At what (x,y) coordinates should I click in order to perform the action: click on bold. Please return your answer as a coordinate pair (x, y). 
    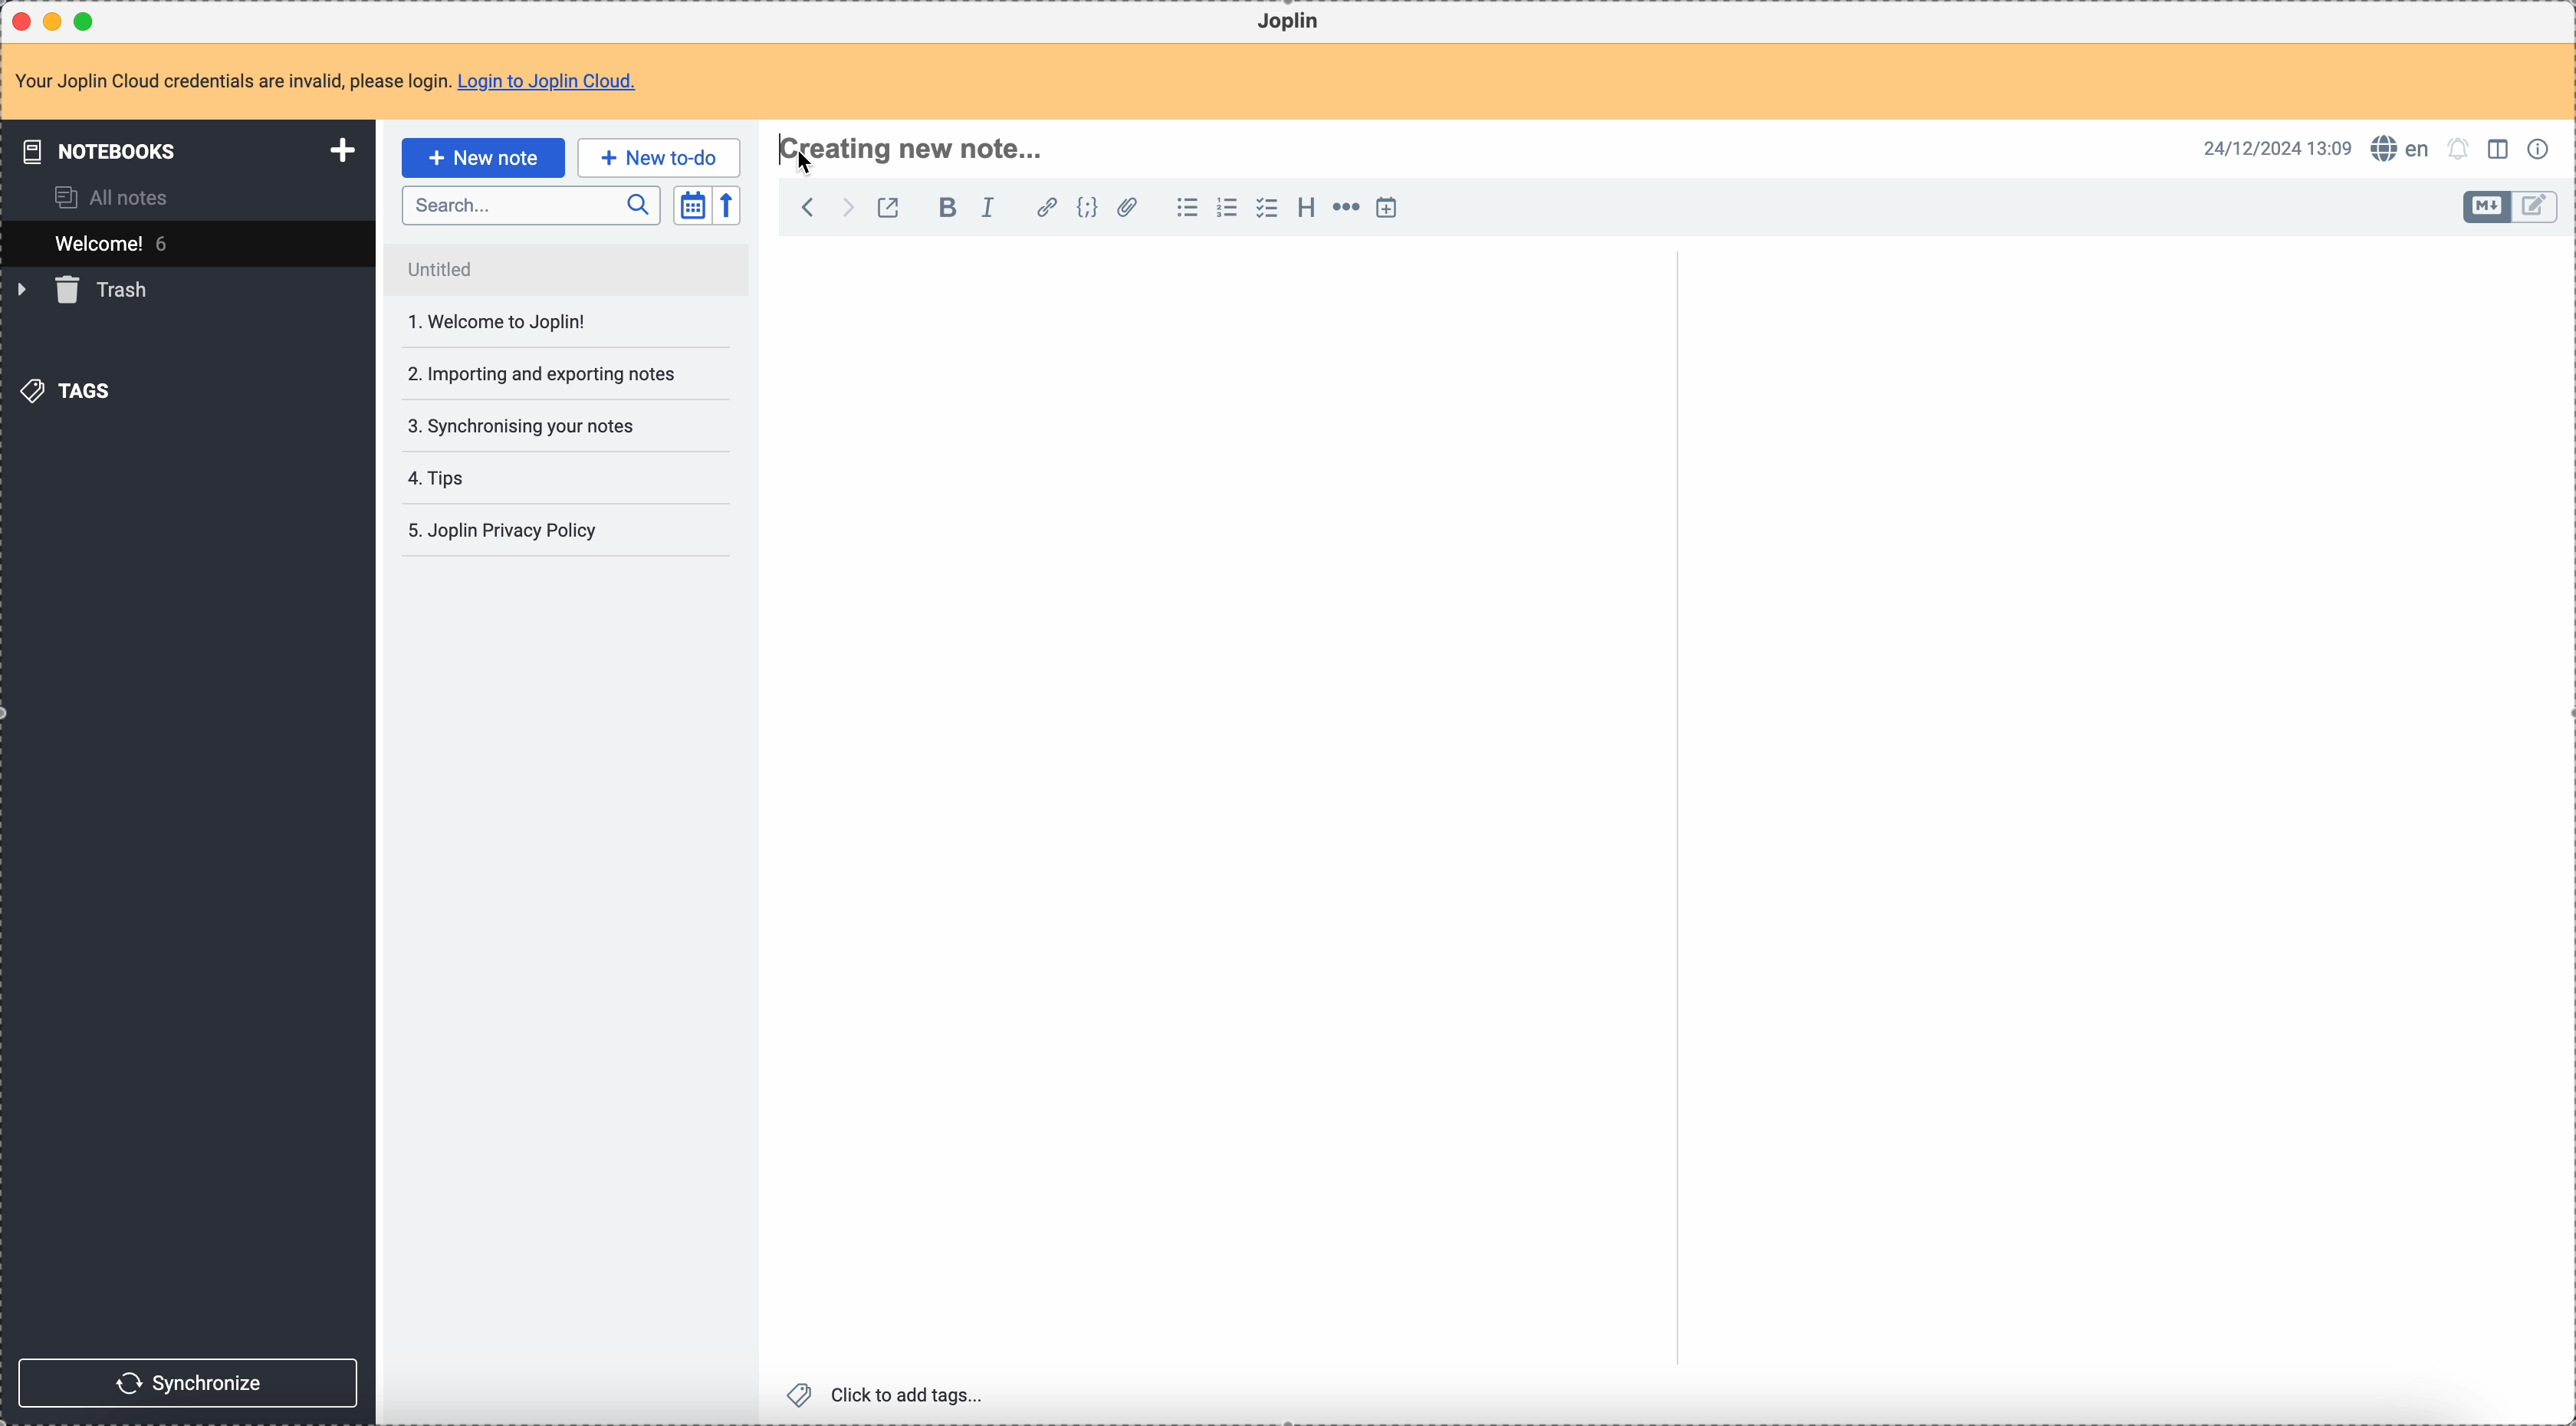
    Looking at the image, I should click on (942, 209).